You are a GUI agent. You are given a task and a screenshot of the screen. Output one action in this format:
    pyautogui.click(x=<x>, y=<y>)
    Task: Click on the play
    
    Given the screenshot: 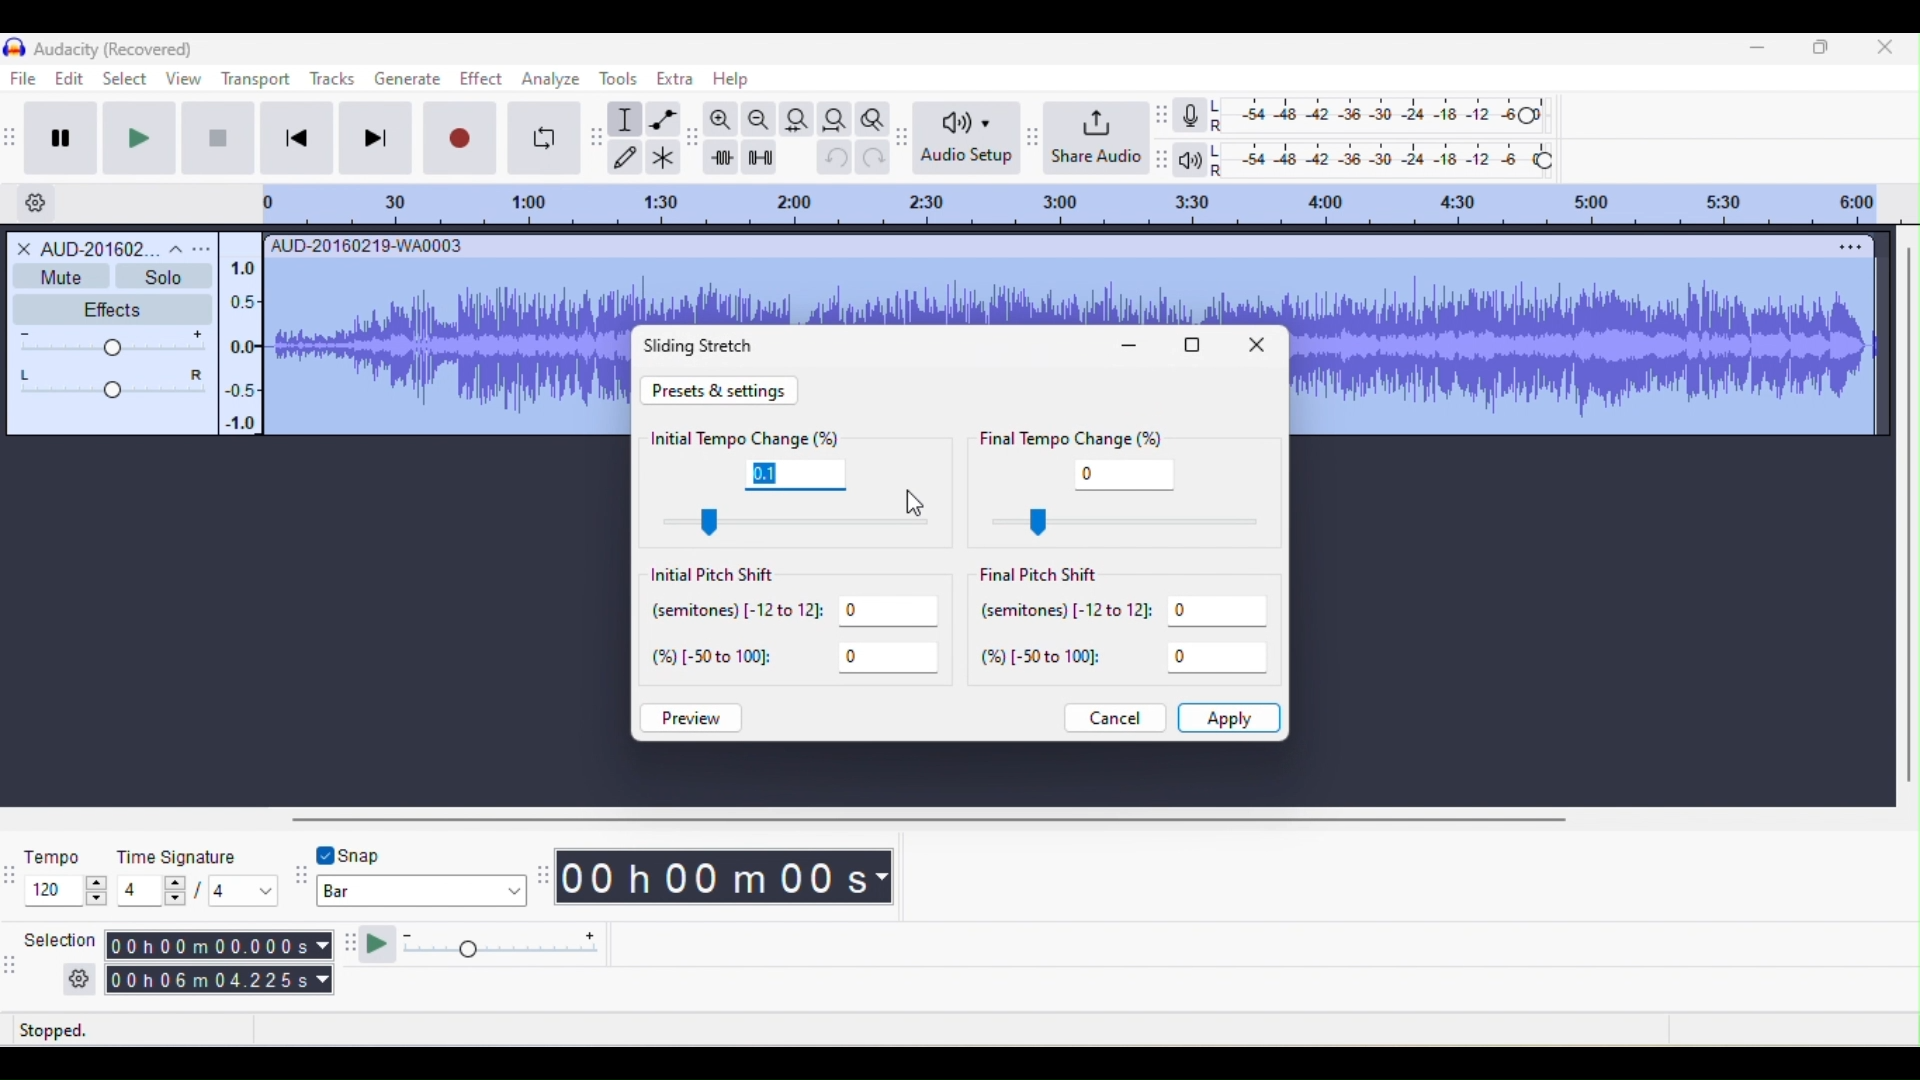 What is the action you would take?
    pyautogui.click(x=148, y=138)
    